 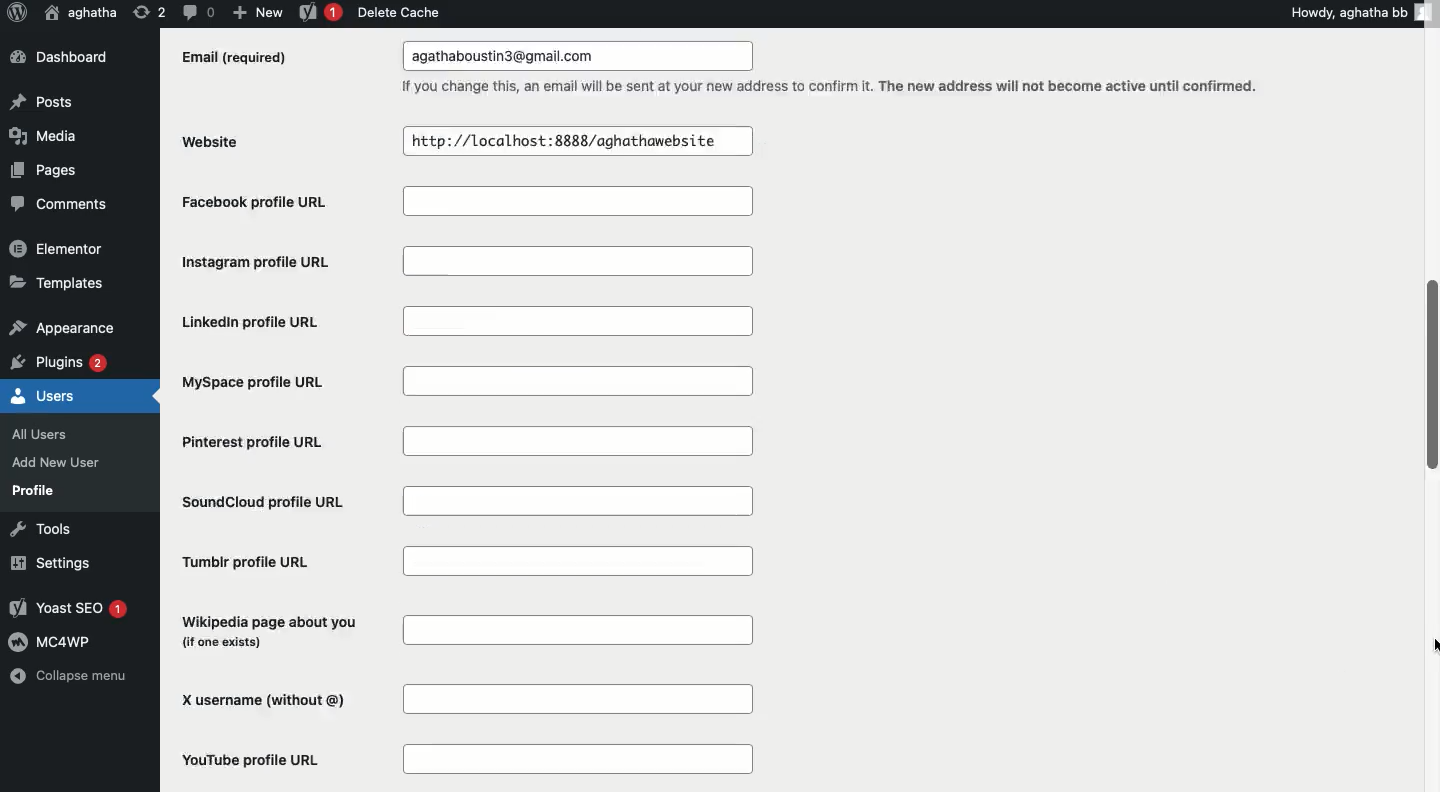 I want to click on Revision, so click(x=150, y=11).